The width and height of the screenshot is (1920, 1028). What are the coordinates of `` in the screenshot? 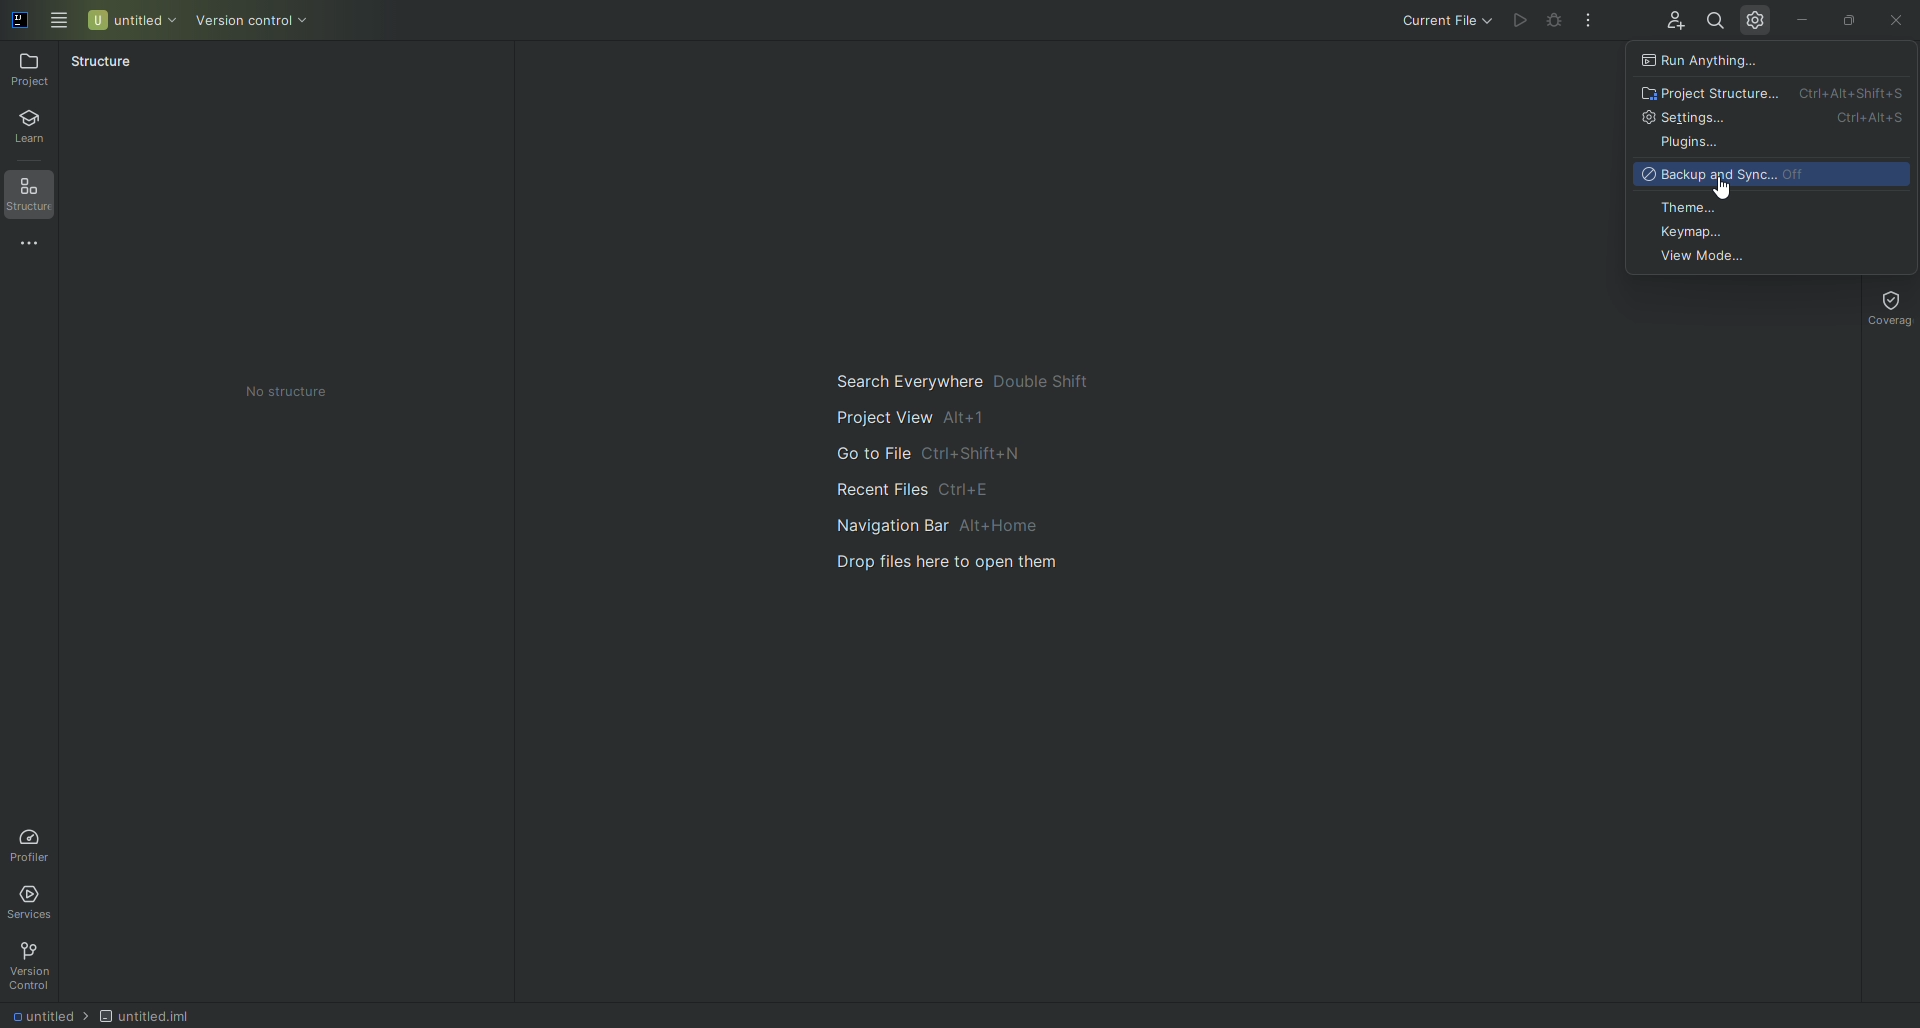 It's located at (23, 16).